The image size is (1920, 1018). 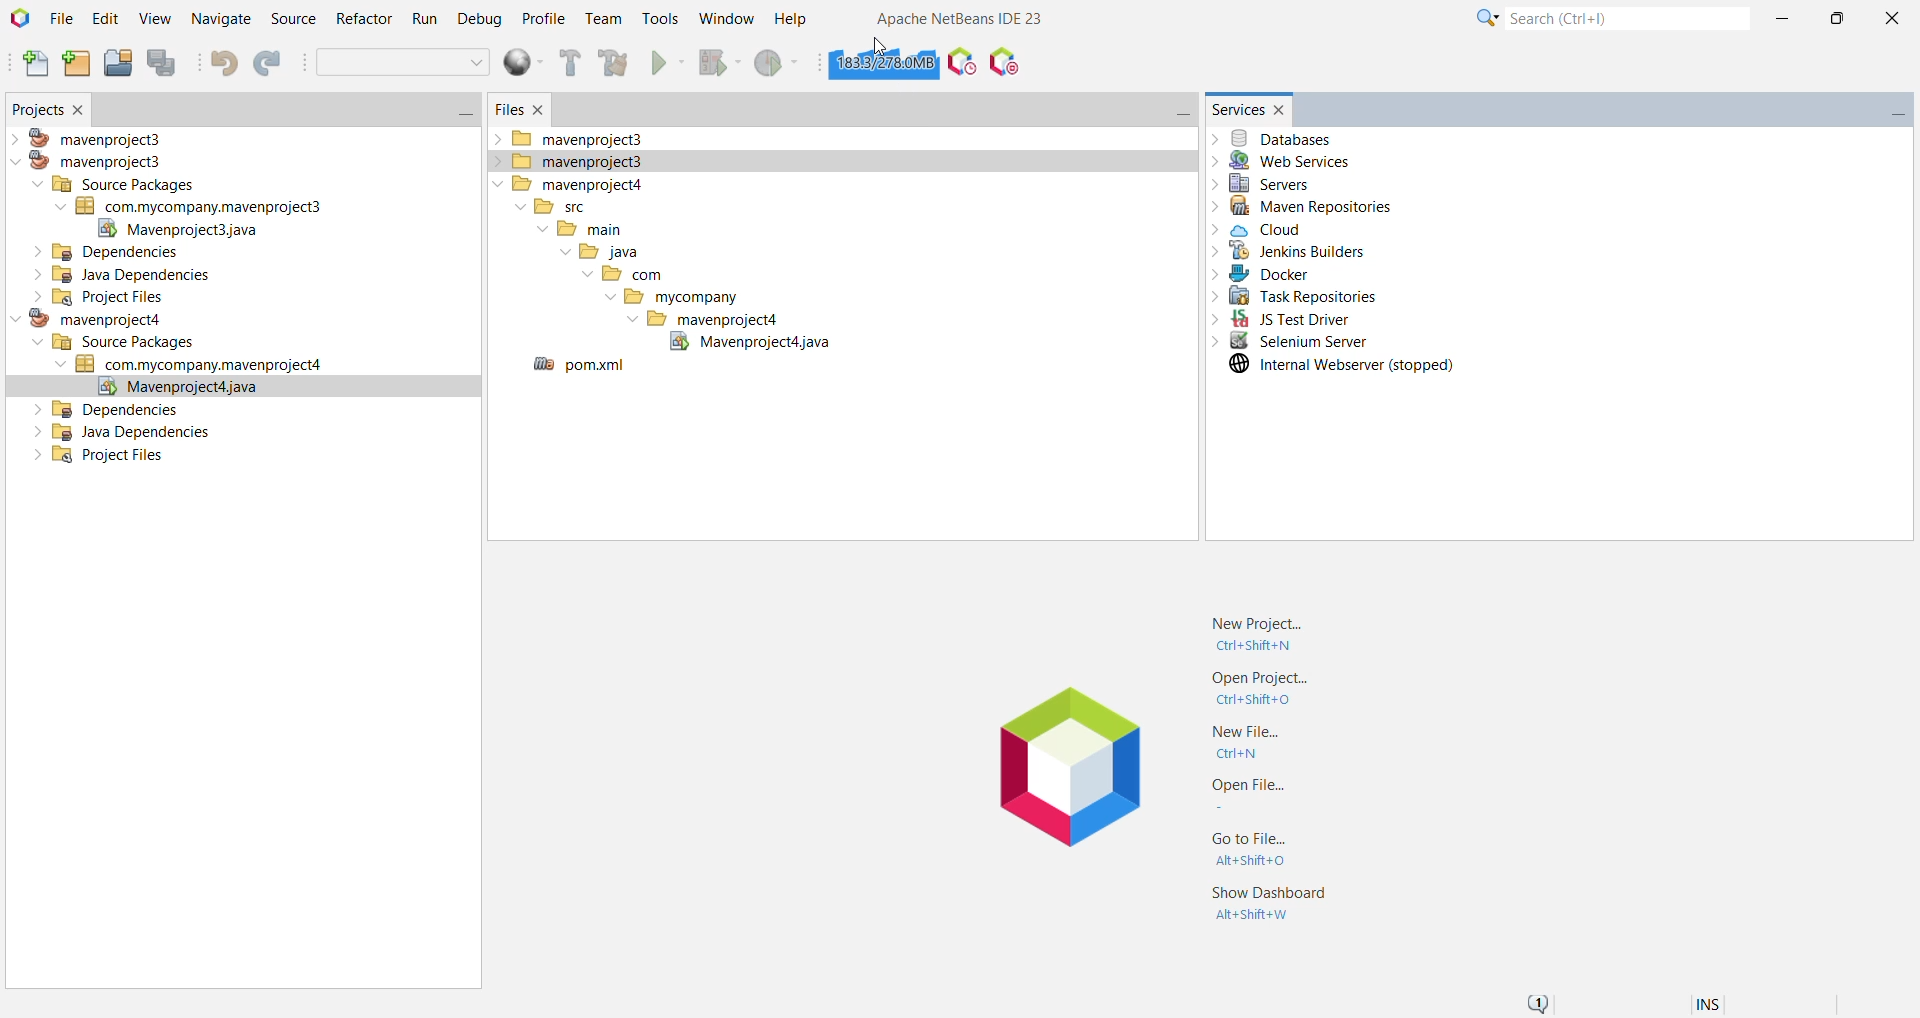 What do you see at coordinates (575, 138) in the screenshot?
I see `mavenproject3` at bounding box center [575, 138].